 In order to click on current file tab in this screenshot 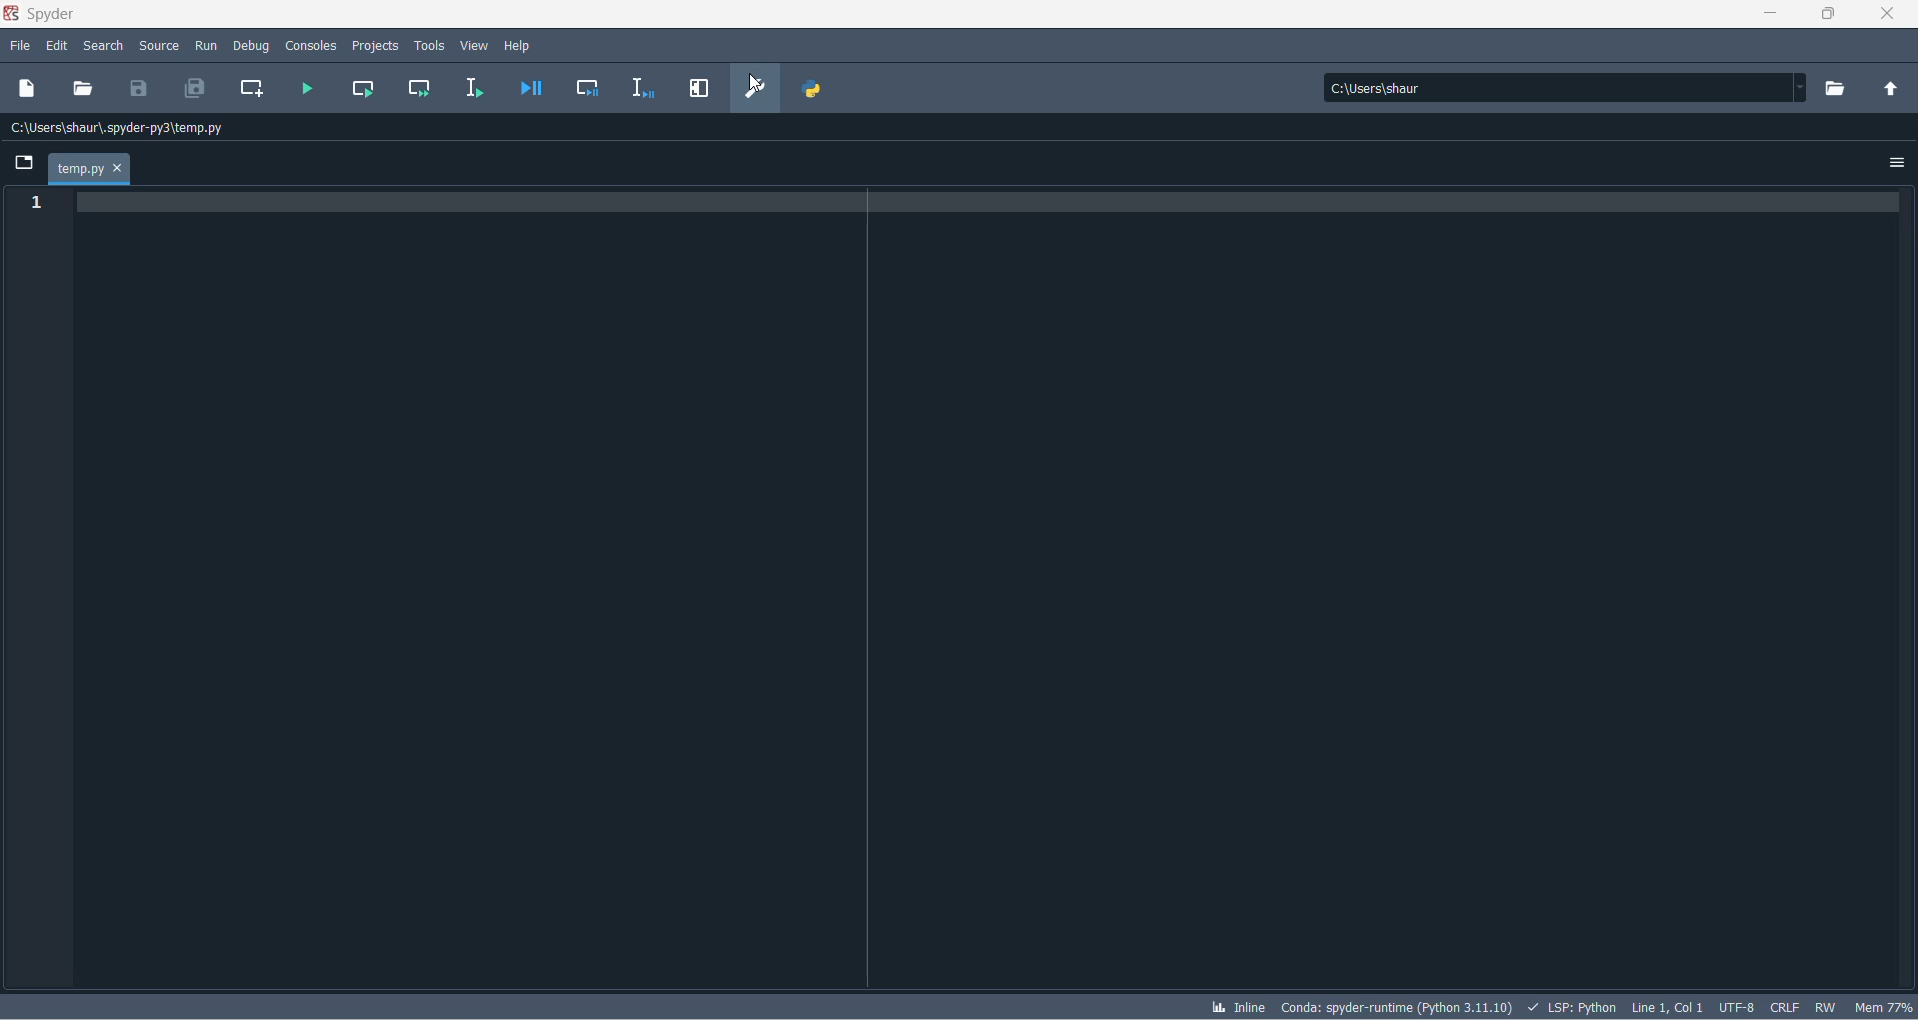, I will do `click(89, 170)`.